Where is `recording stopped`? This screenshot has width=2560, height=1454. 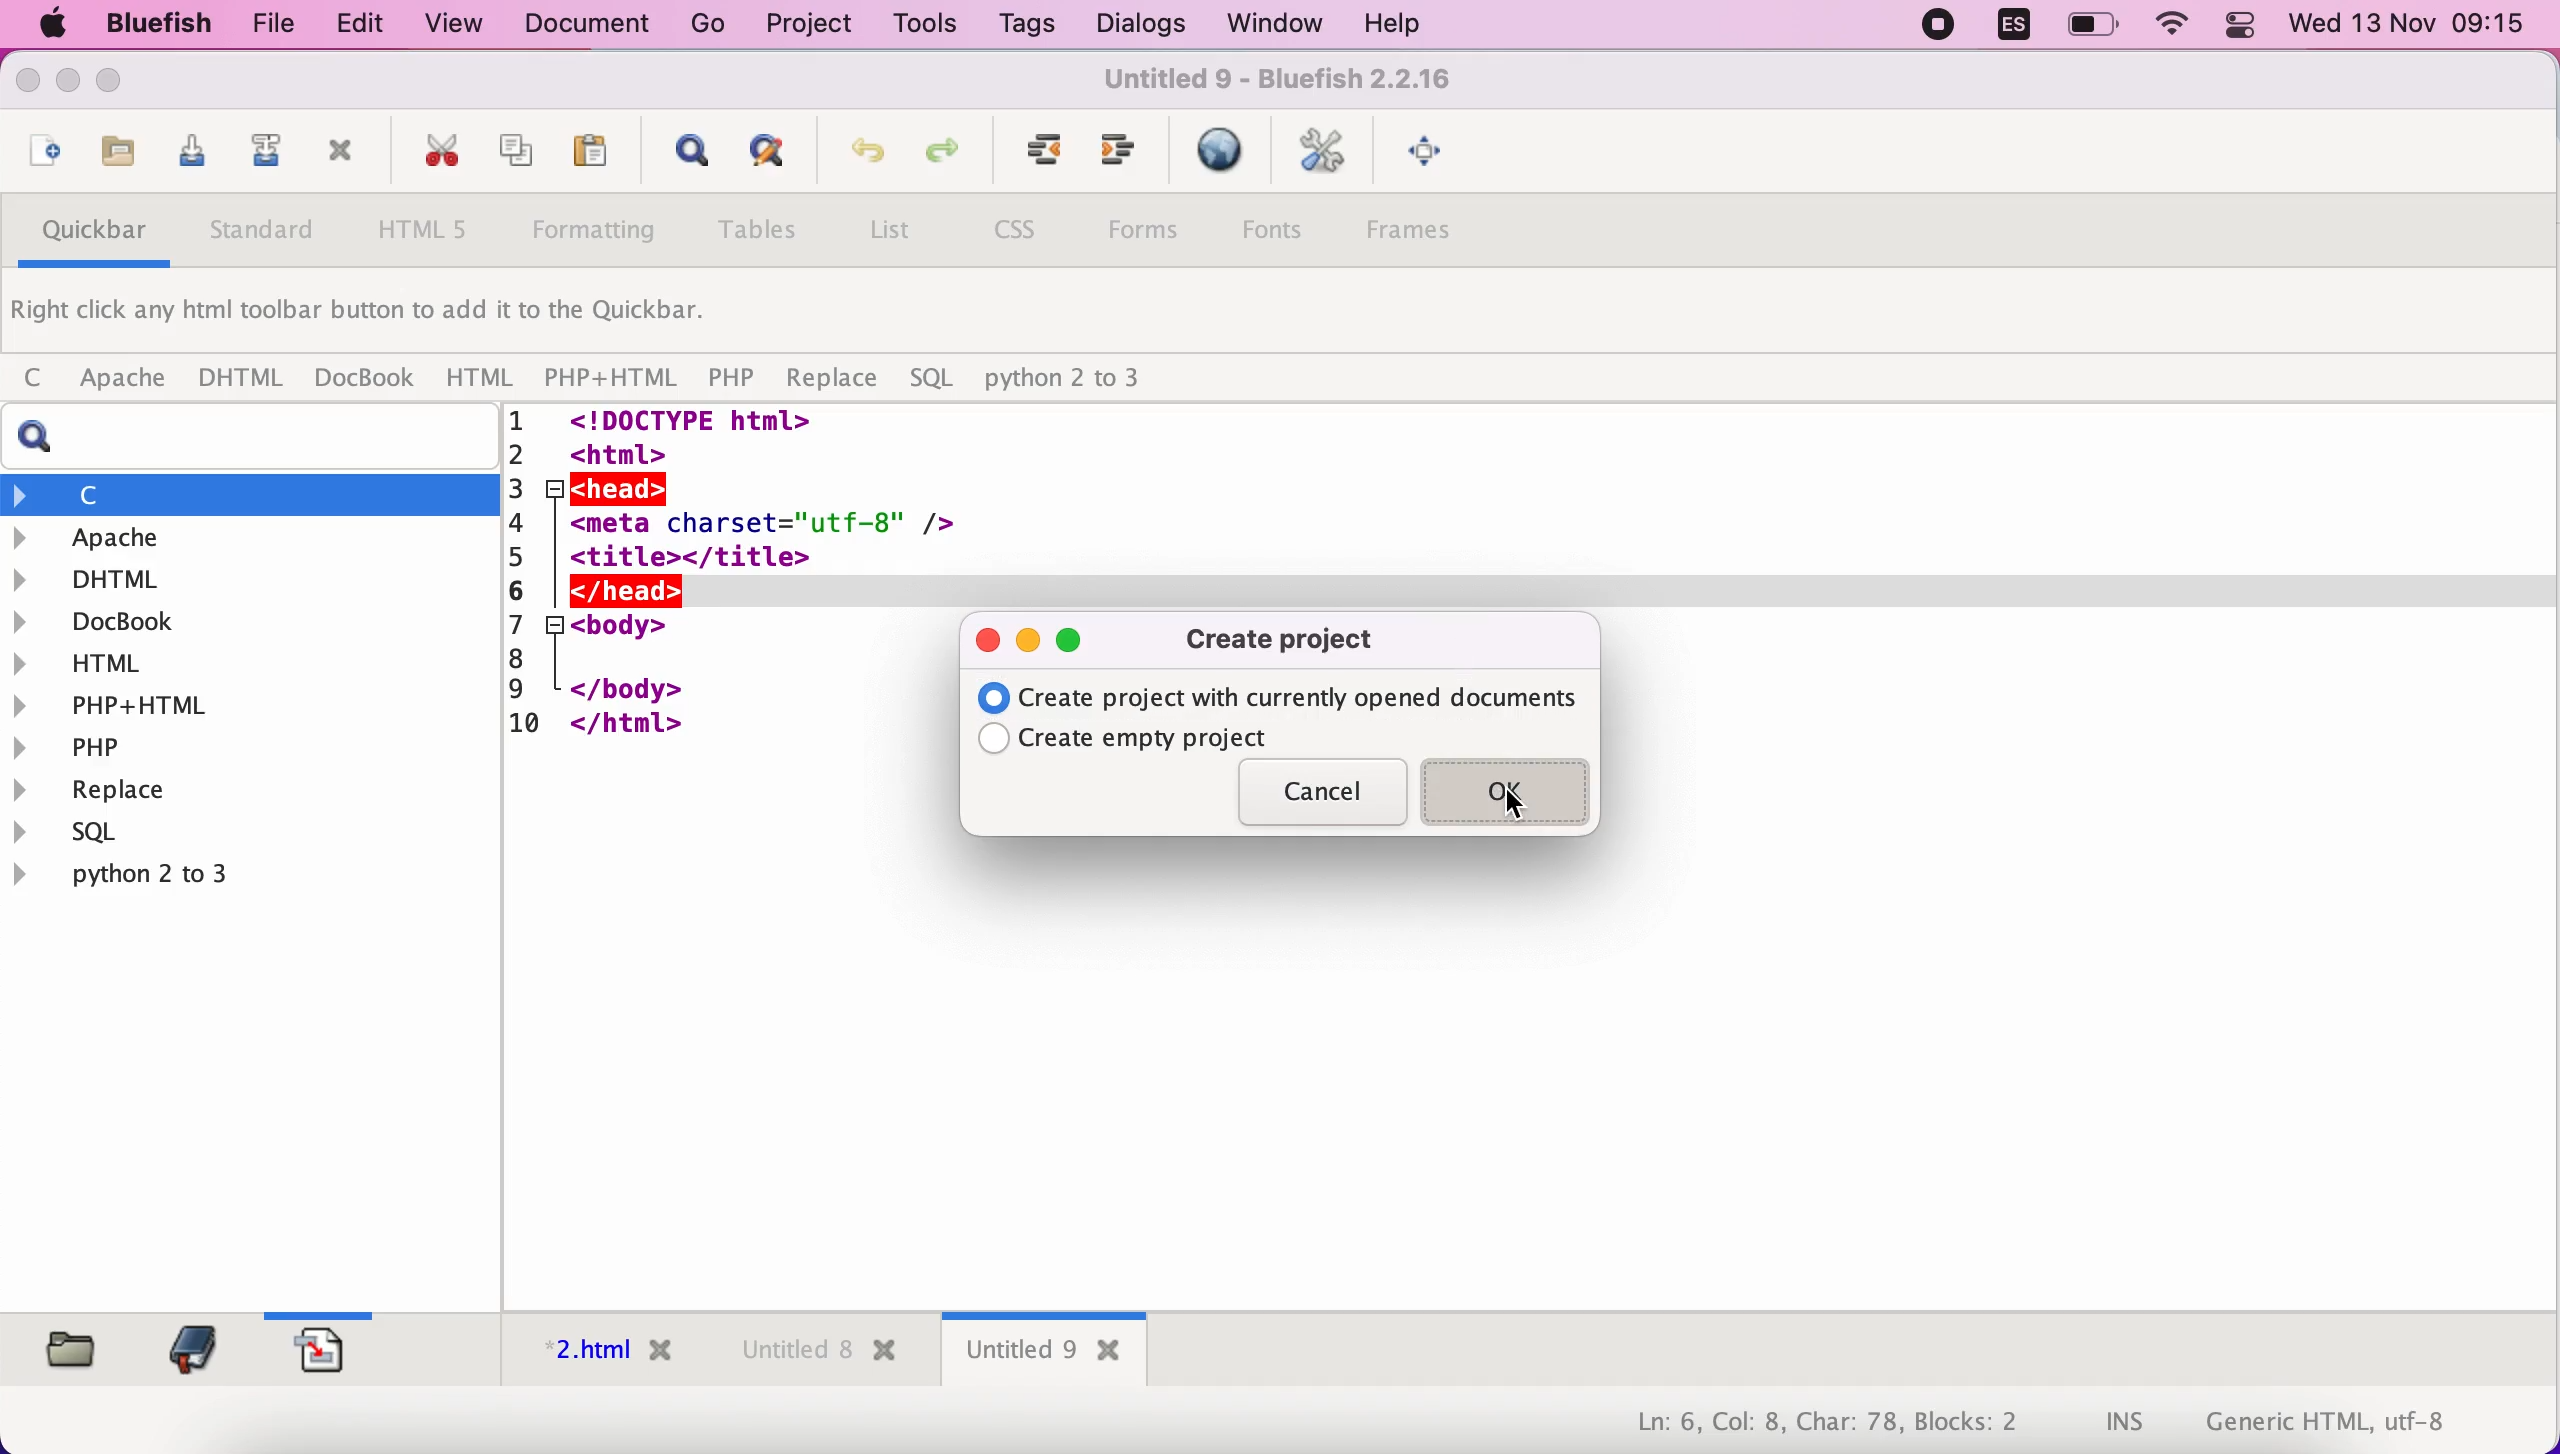 recording stopped is located at coordinates (1933, 27).